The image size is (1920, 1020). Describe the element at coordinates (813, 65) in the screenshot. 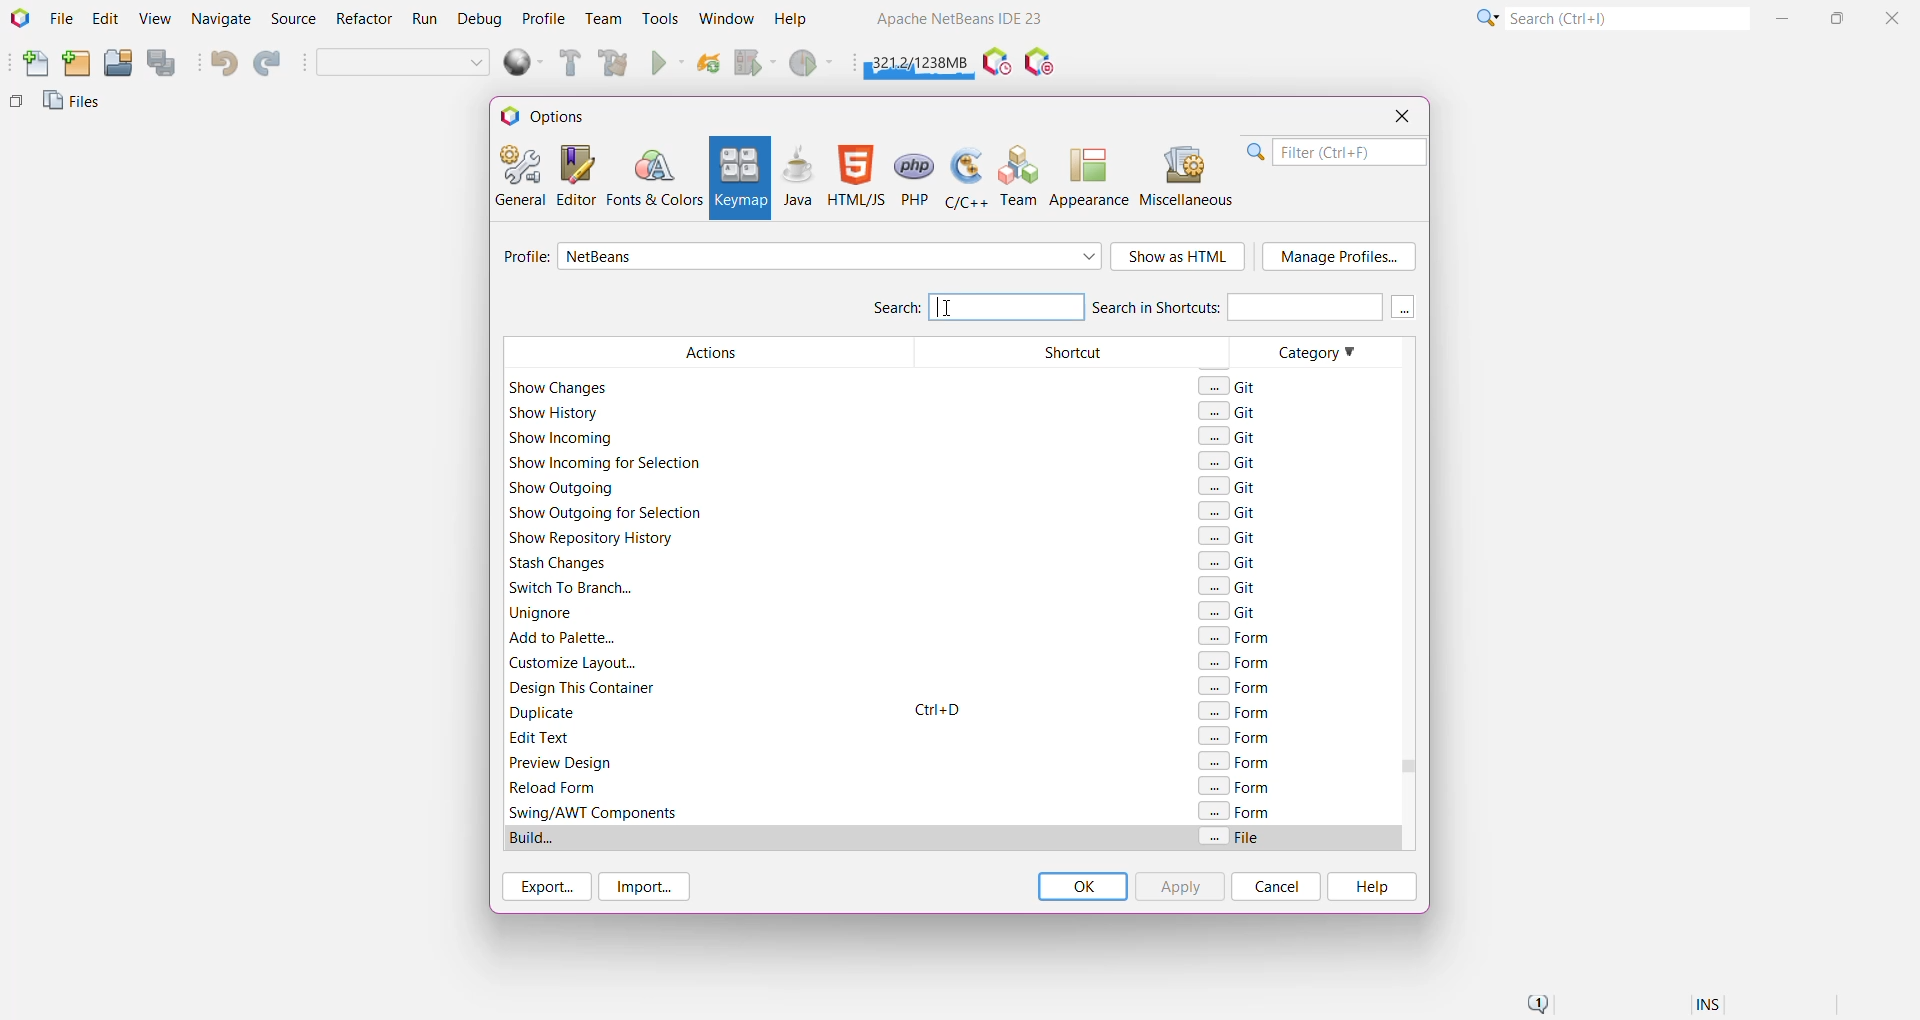

I see `Profile Main project` at that location.